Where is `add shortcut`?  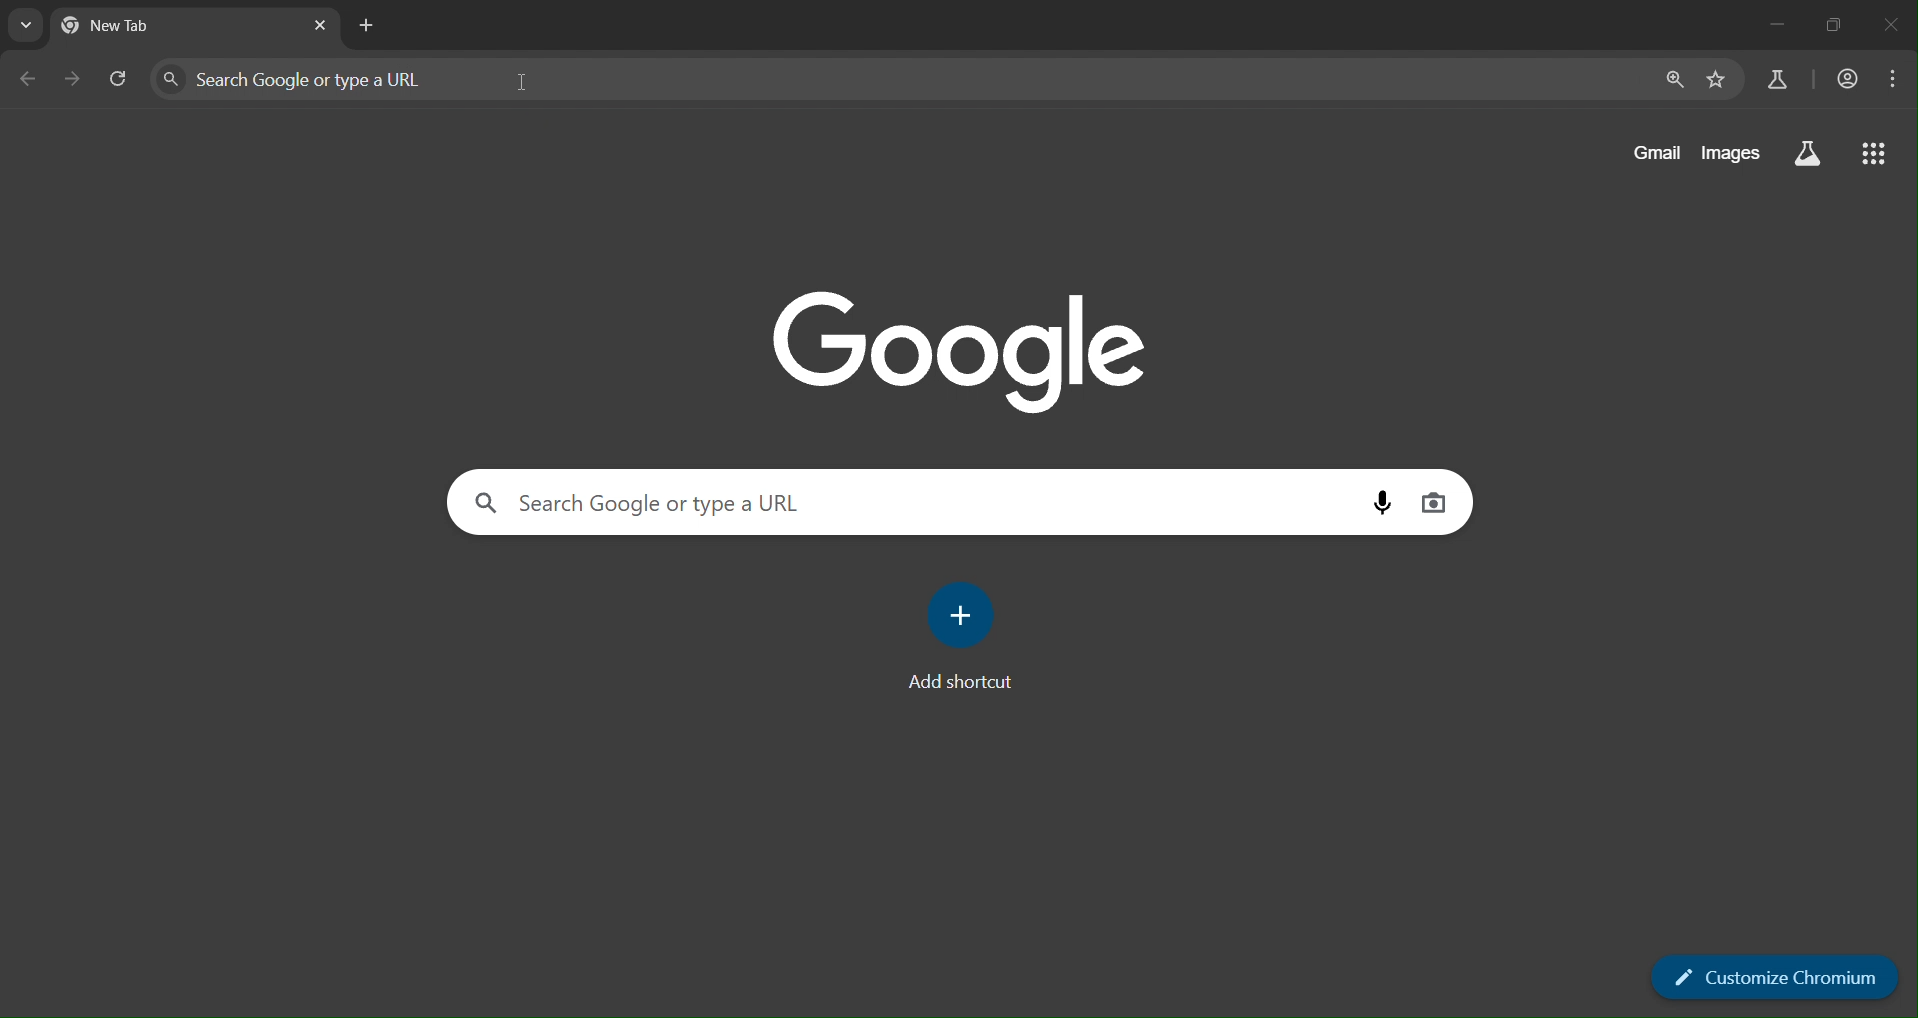 add shortcut is located at coordinates (970, 633).